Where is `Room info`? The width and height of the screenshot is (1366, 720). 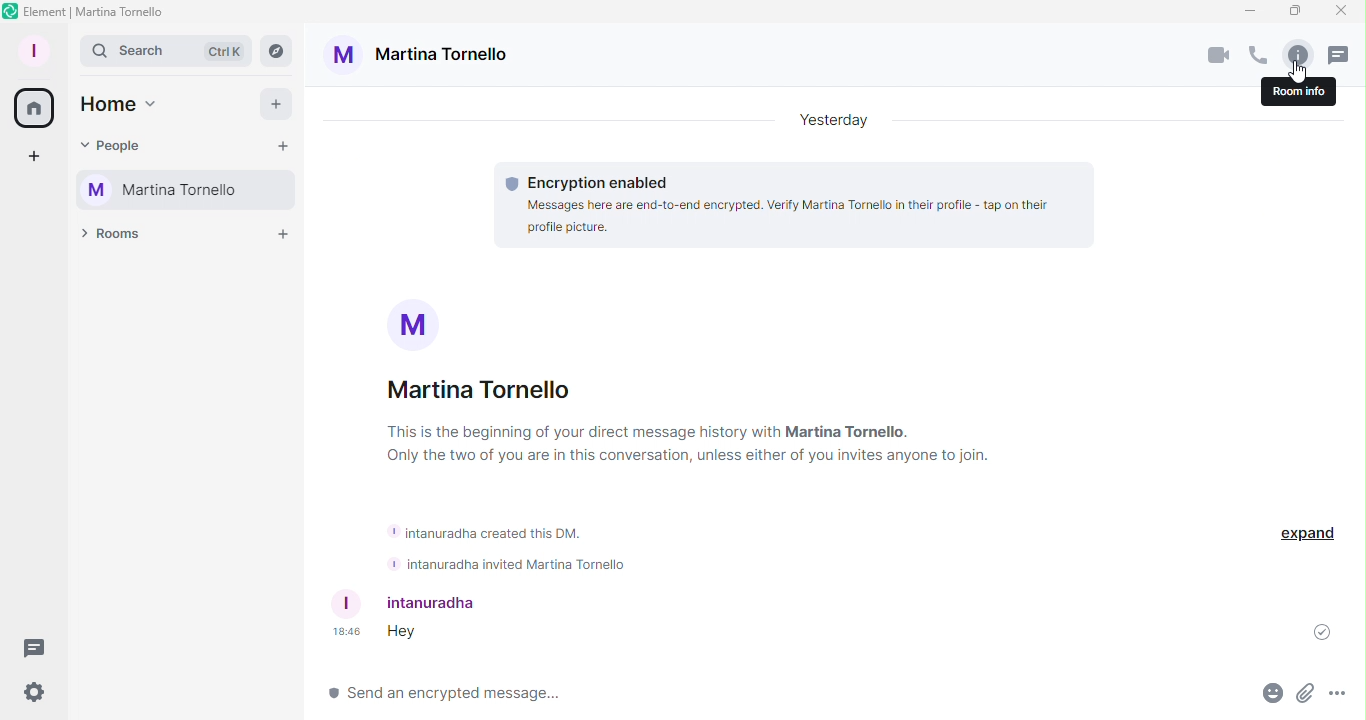
Room info is located at coordinates (1293, 93).